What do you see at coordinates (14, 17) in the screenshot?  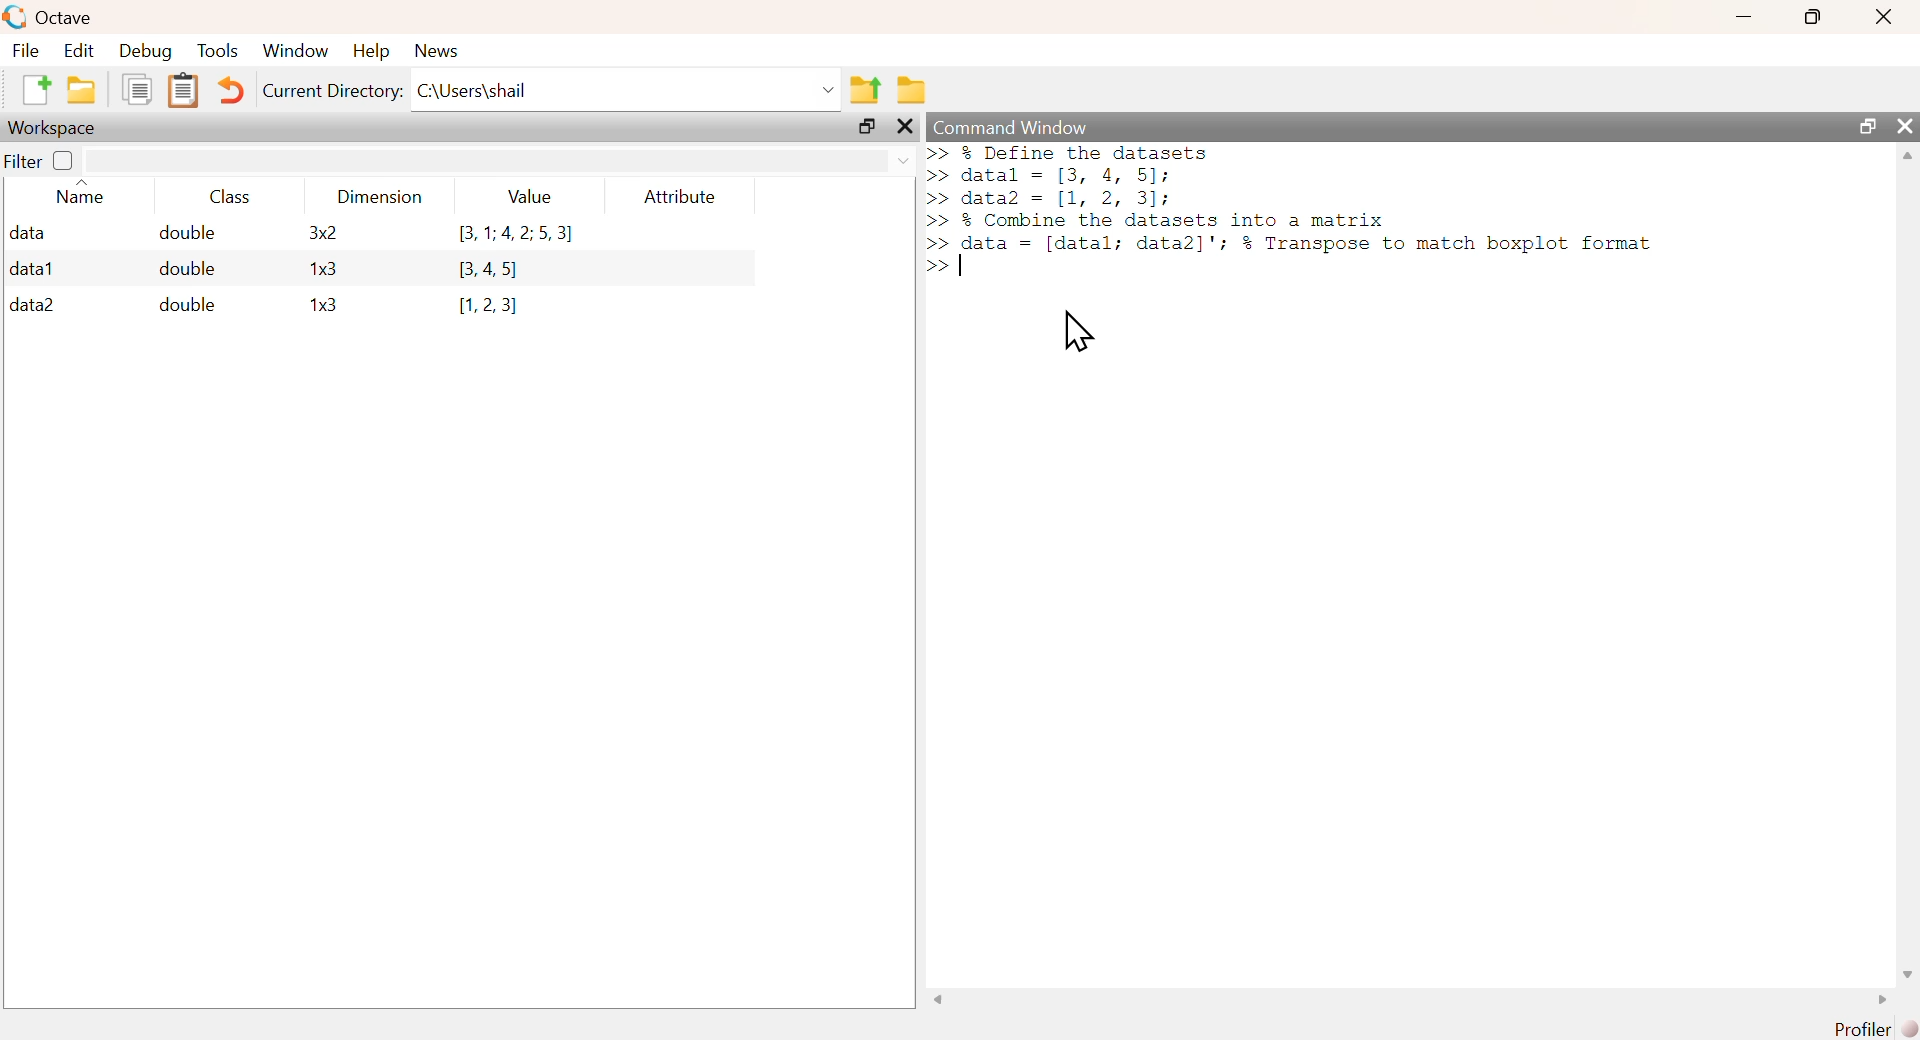 I see `Logo` at bounding box center [14, 17].